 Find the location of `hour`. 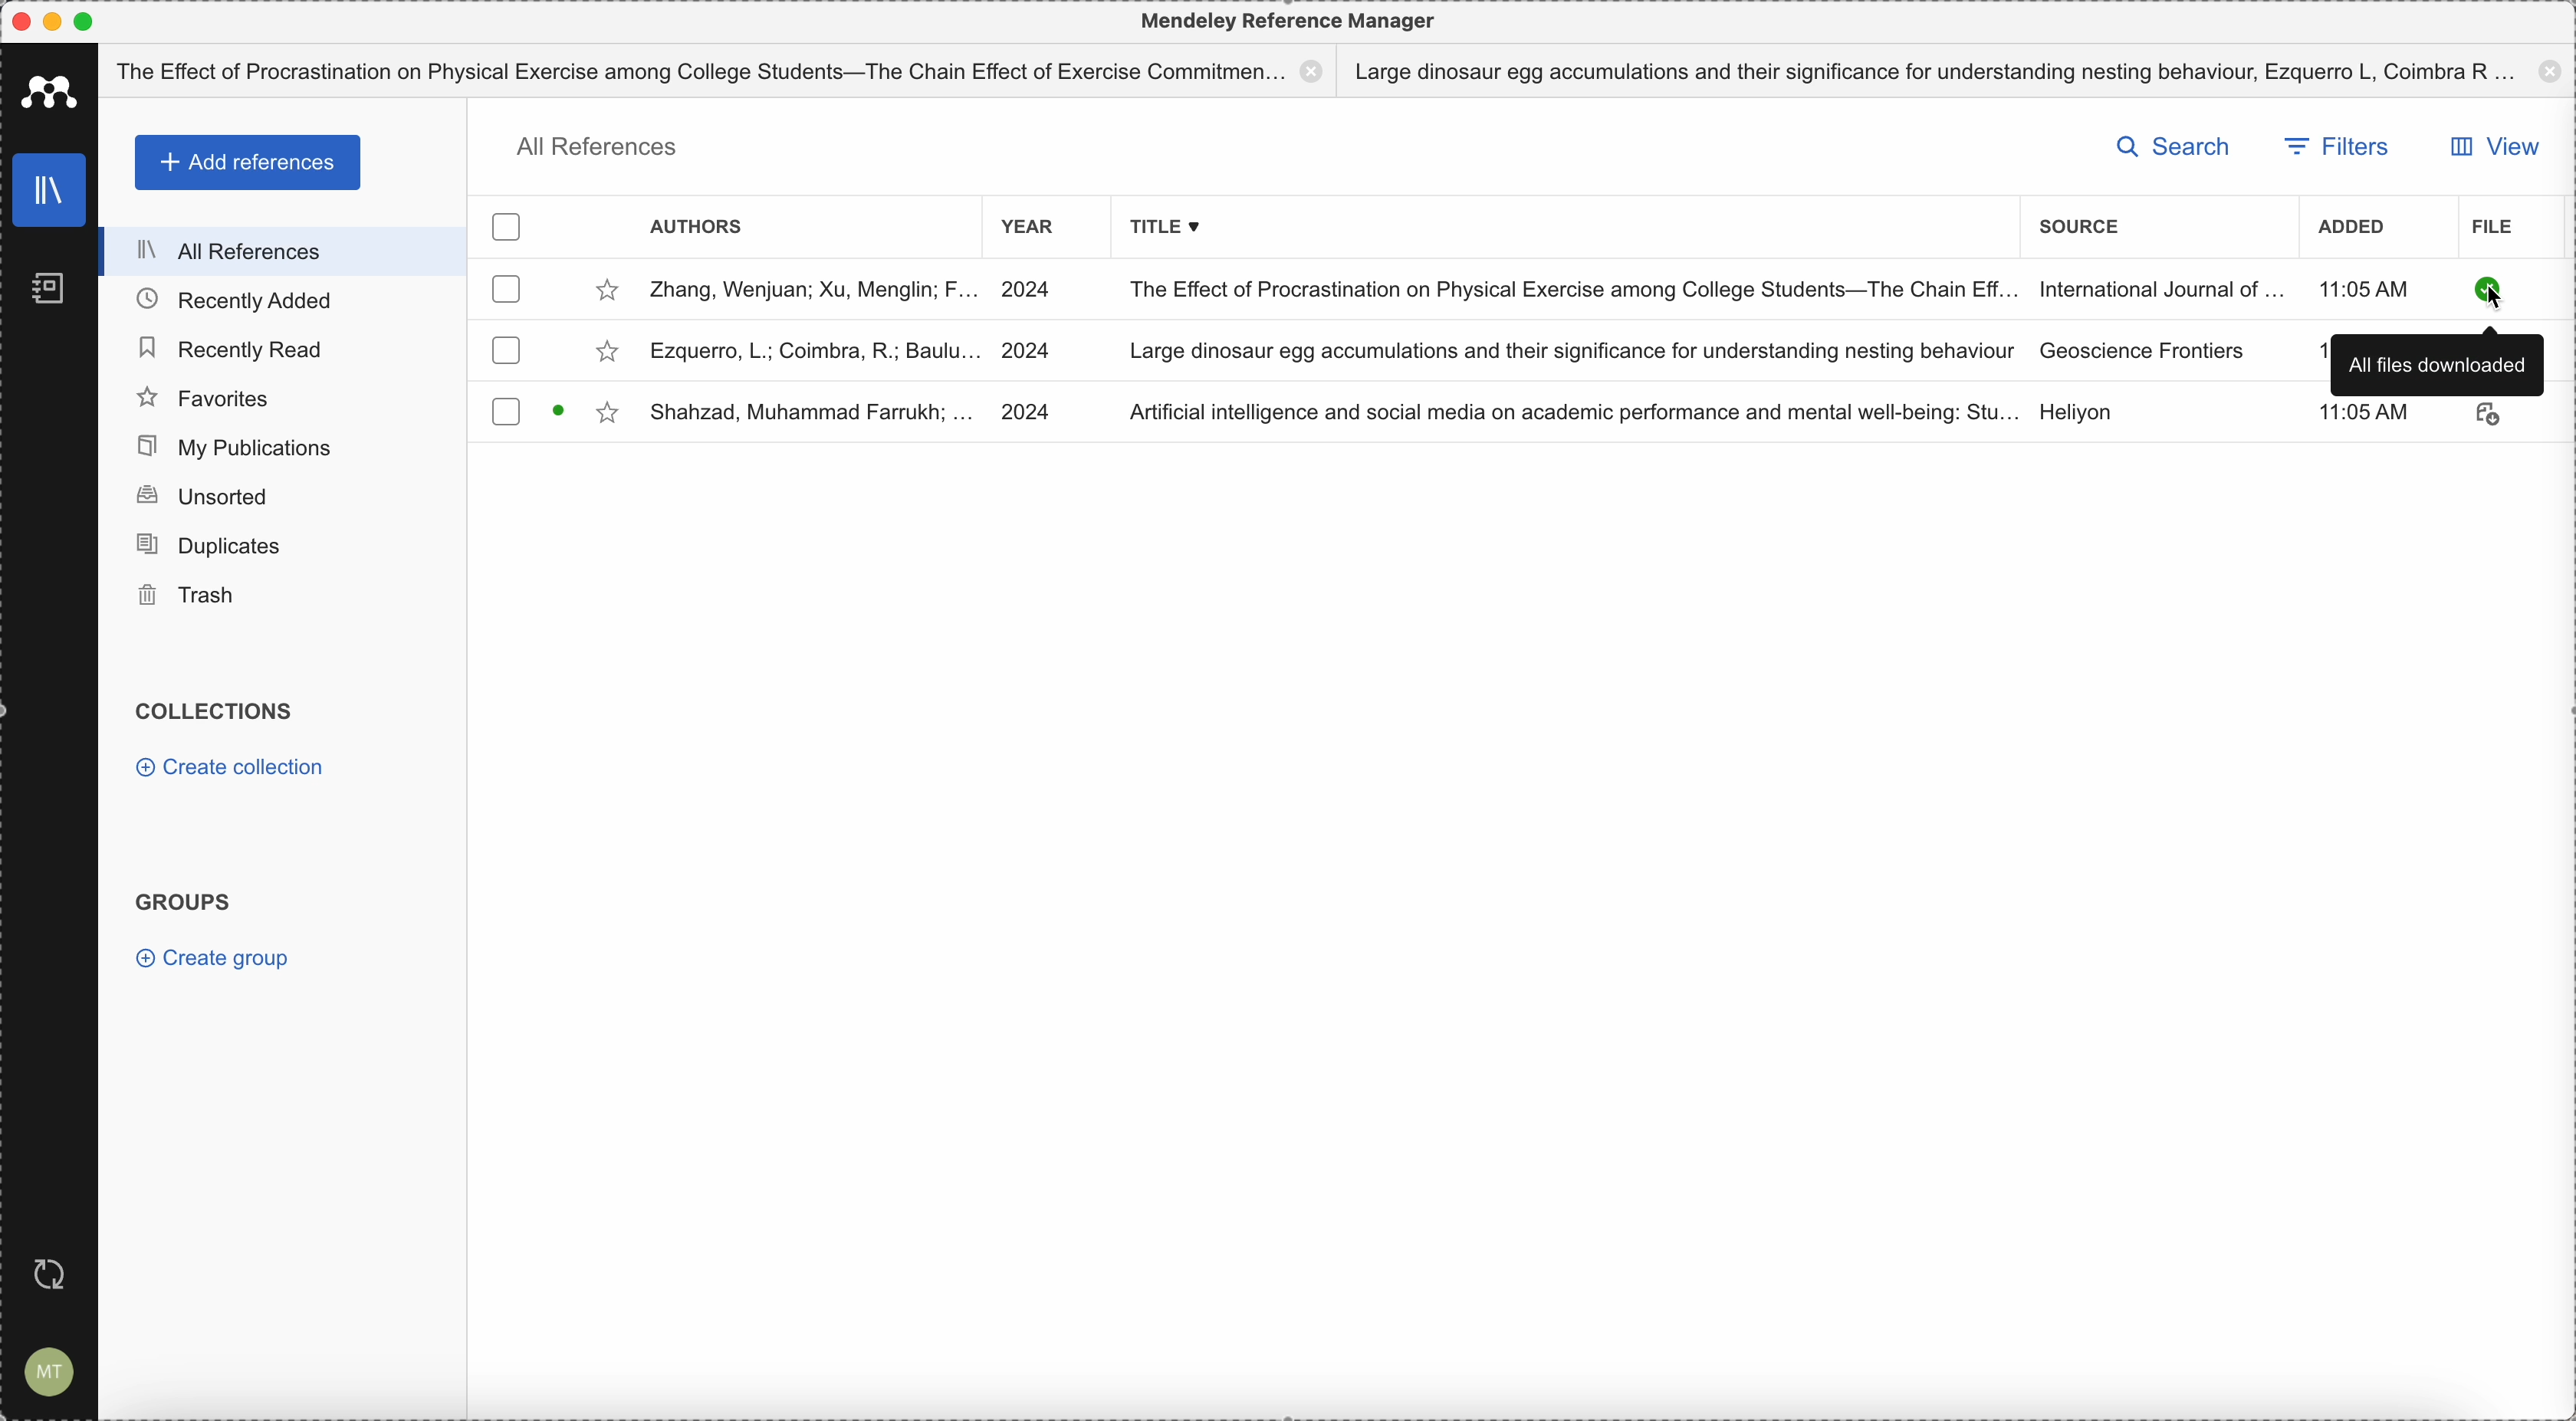

hour is located at coordinates (2365, 288).